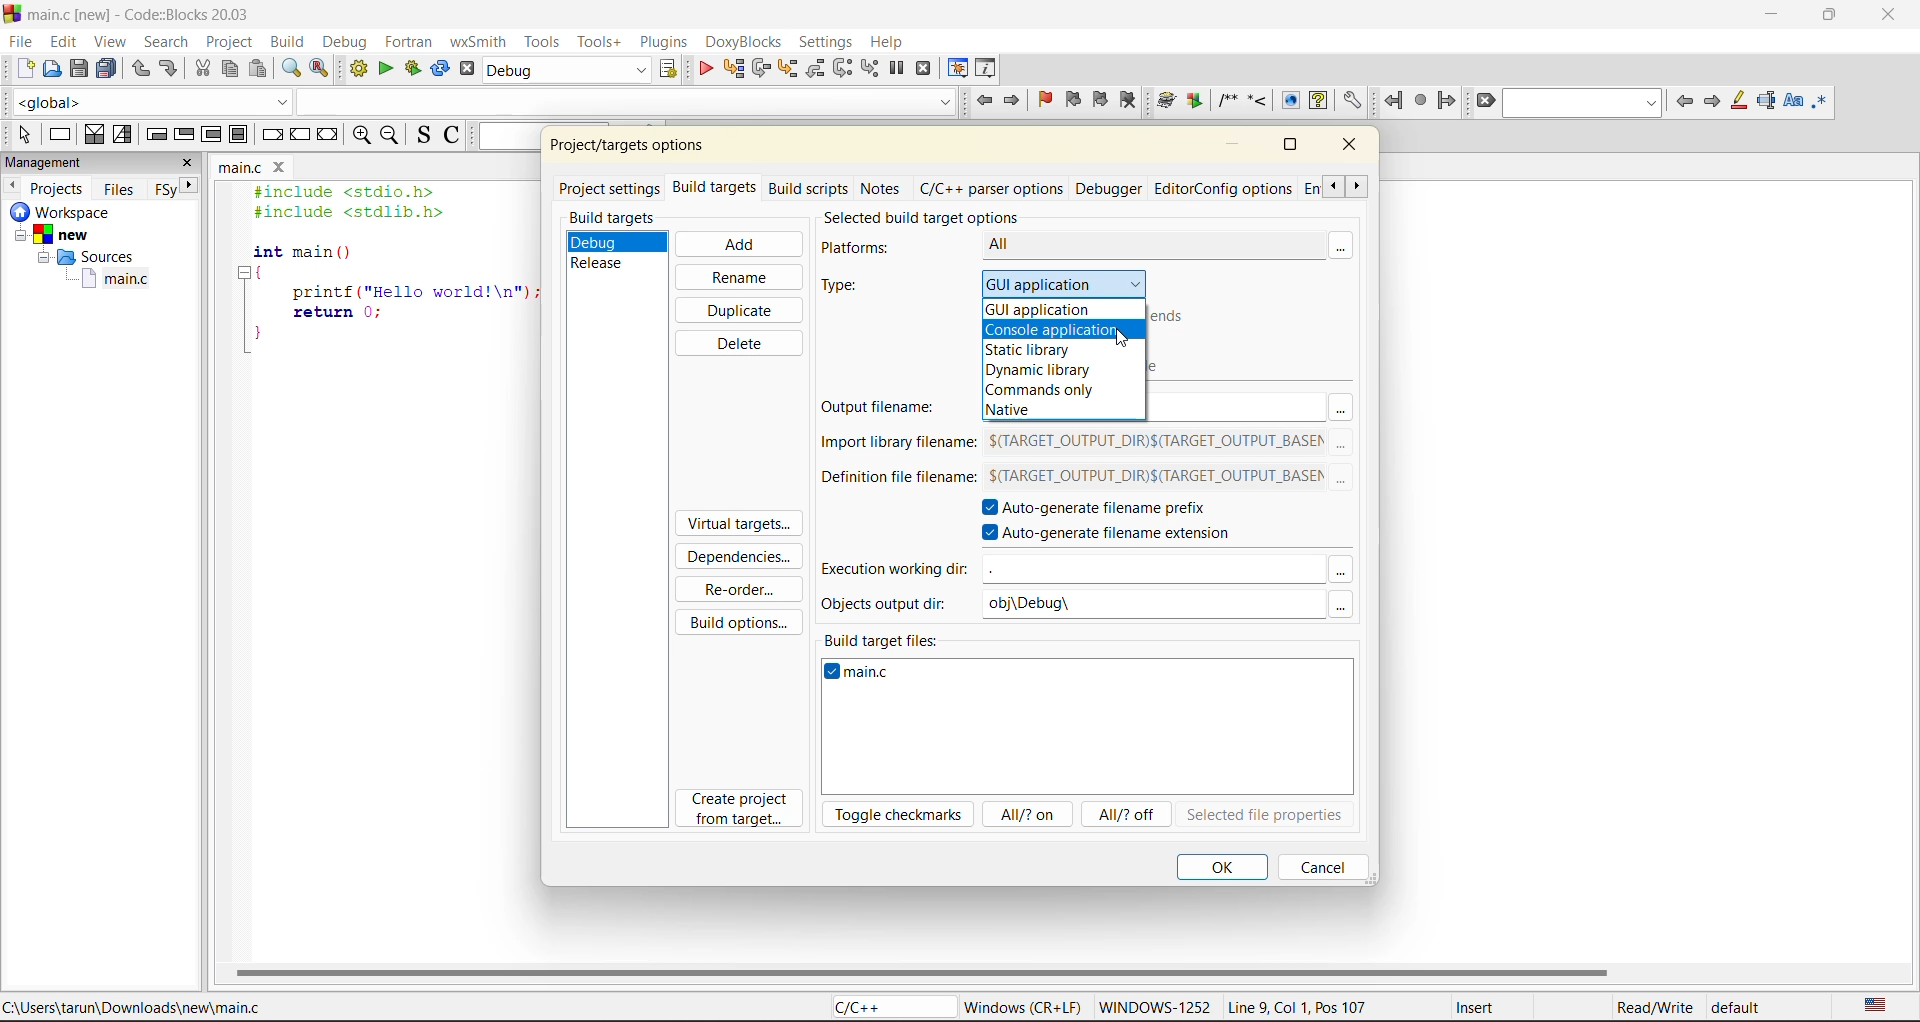  I want to click on Line 9, Col 1, Pos 107, so click(1297, 1010).